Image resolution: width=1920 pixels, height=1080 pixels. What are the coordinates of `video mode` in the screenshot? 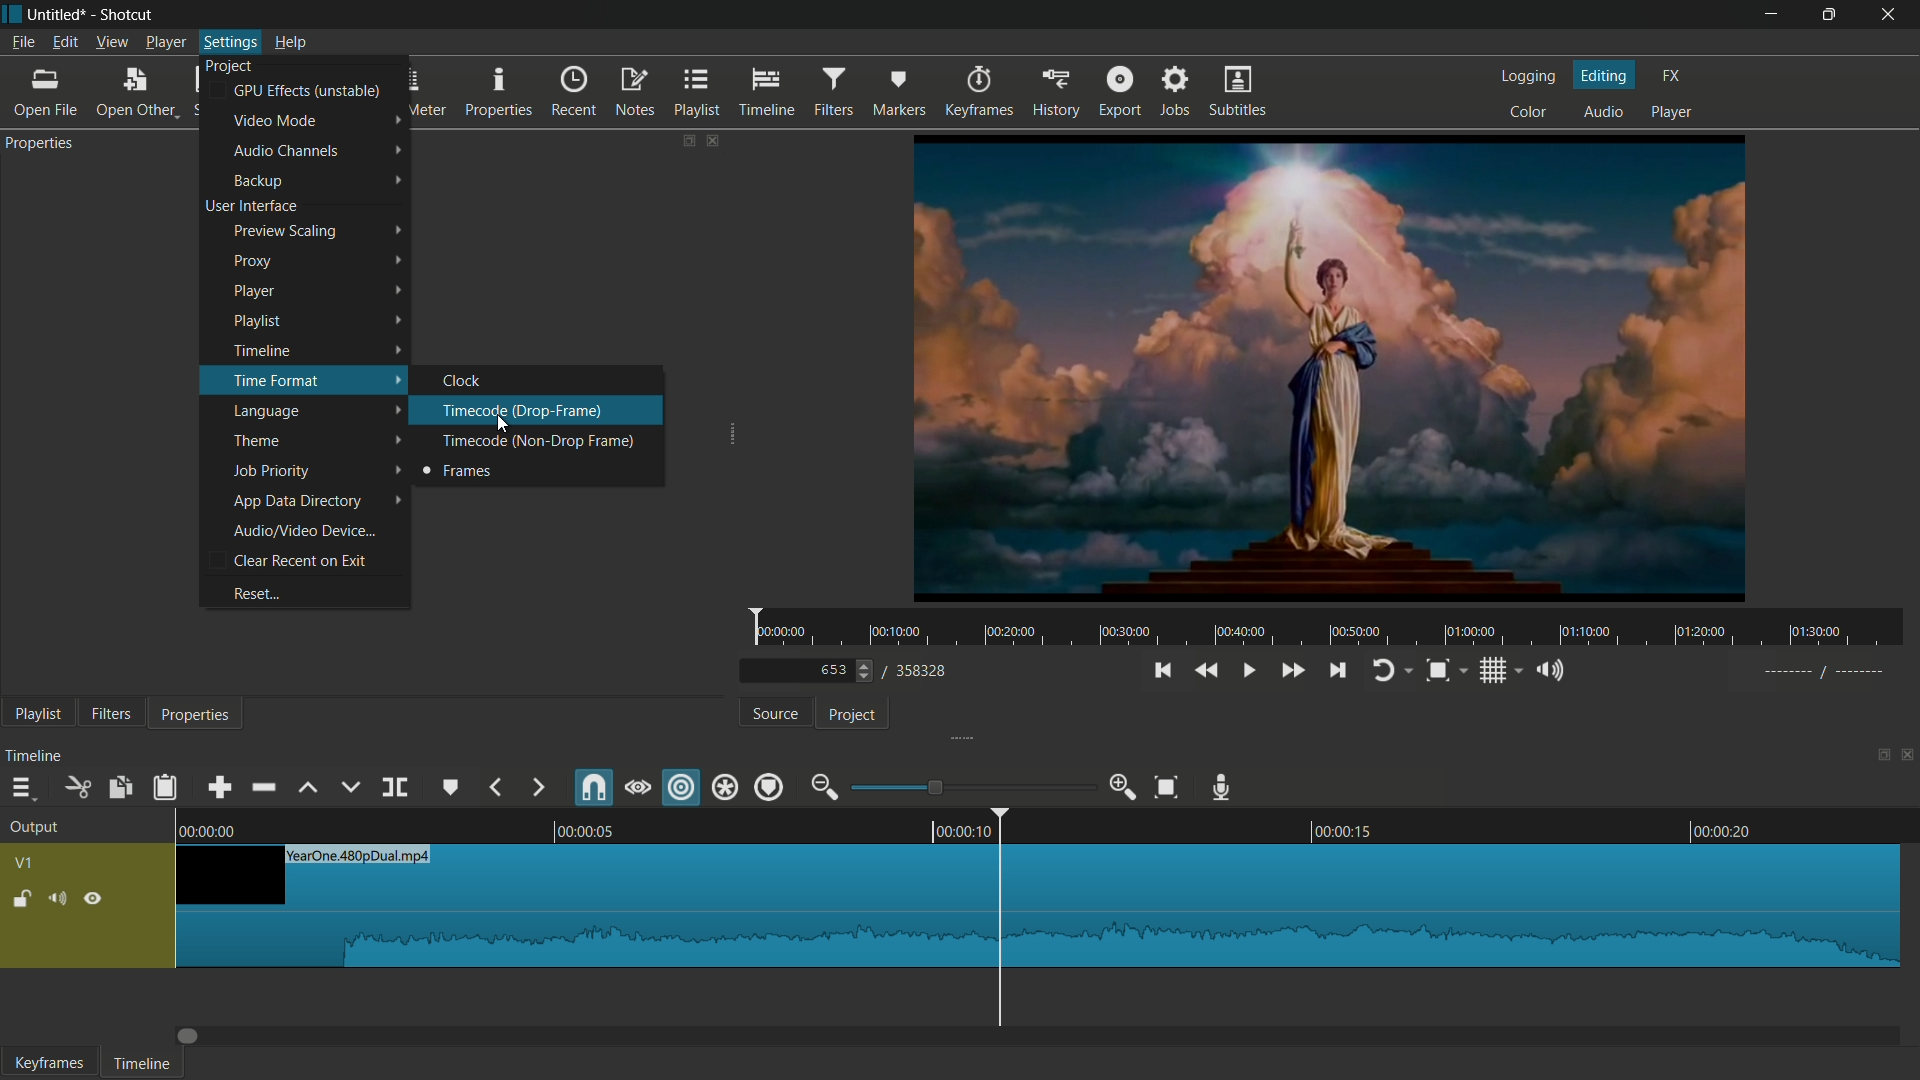 It's located at (275, 121).